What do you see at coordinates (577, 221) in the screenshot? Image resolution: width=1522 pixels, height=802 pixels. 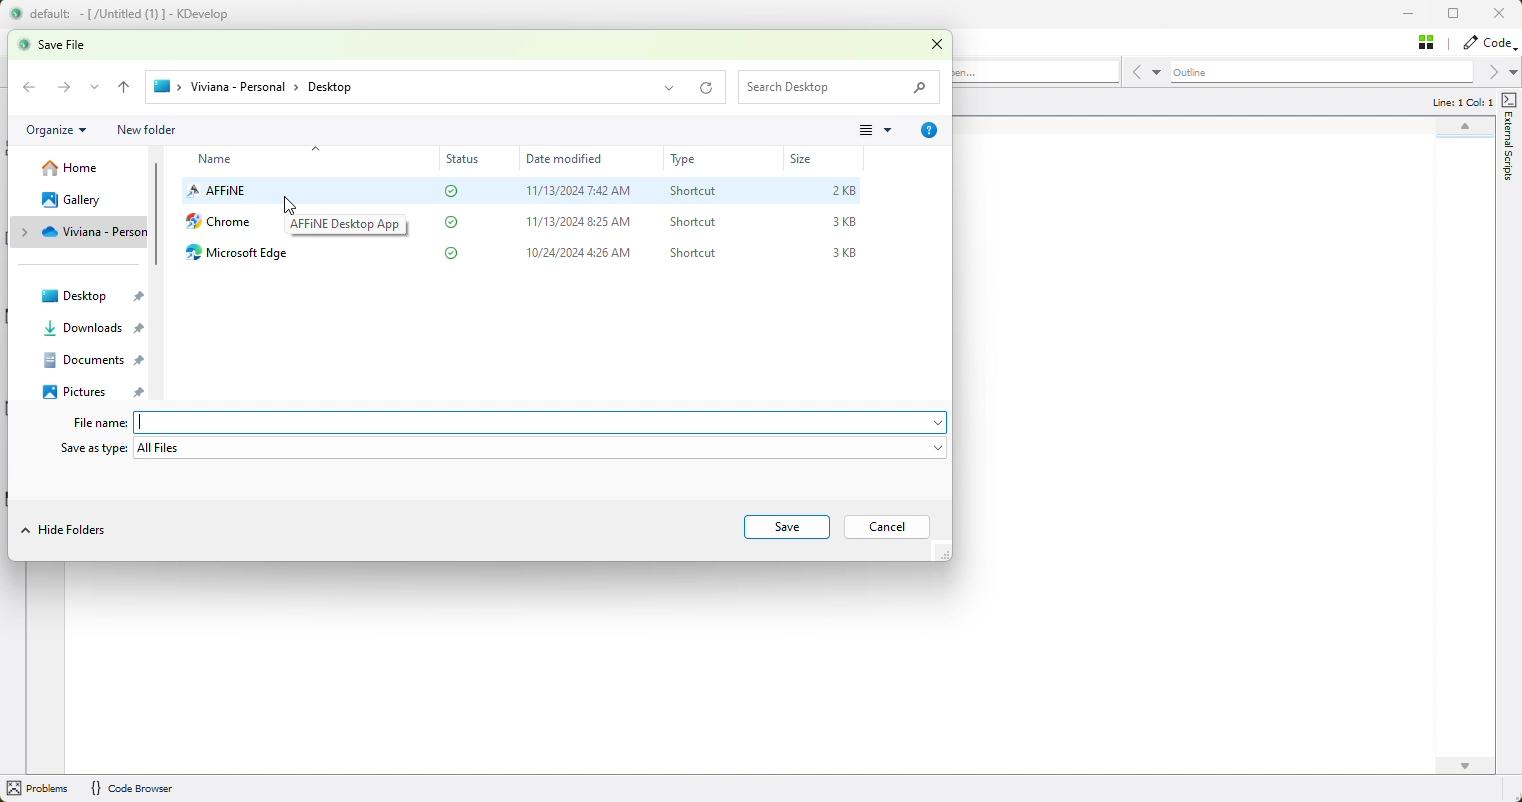 I see `11/13/2024 8:25 AM` at bounding box center [577, 221].